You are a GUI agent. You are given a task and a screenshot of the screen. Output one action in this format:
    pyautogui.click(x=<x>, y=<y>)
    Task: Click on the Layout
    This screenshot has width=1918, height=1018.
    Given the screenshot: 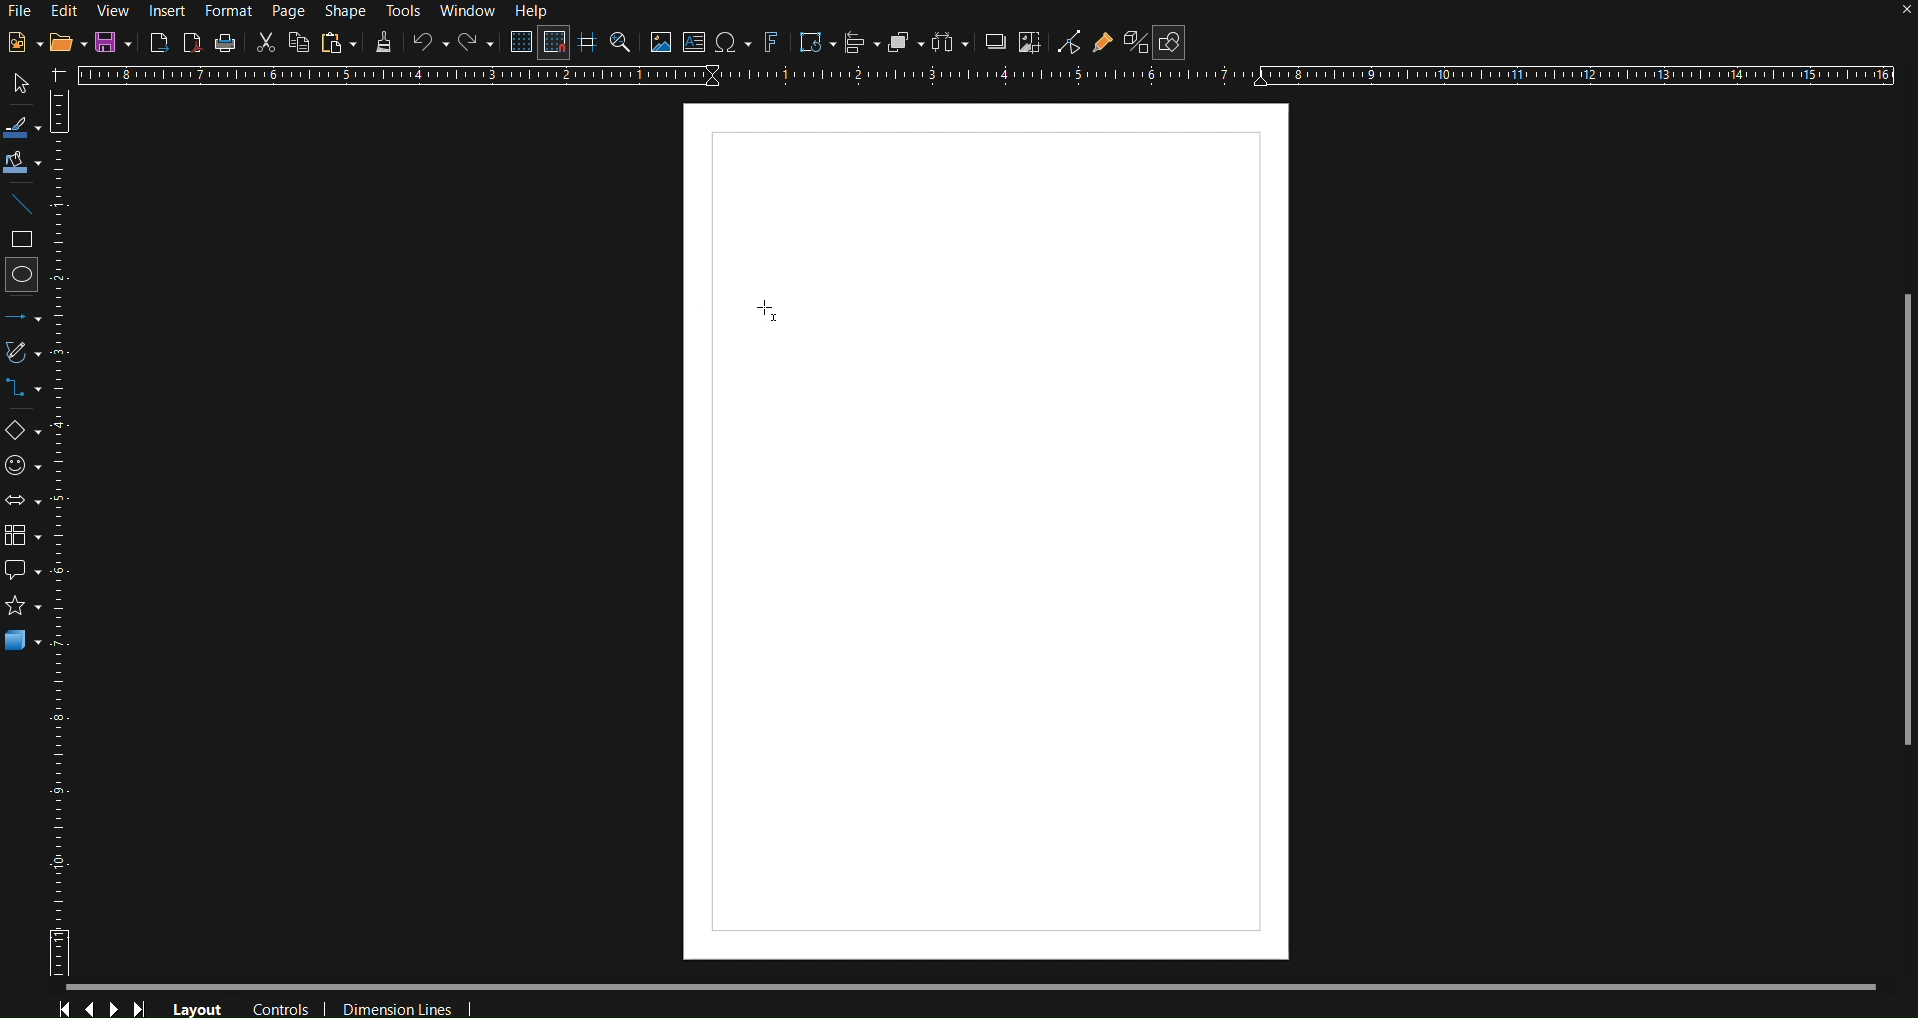 What is the action you would take?
    pyautogui.click(x=198, y=1007)
    